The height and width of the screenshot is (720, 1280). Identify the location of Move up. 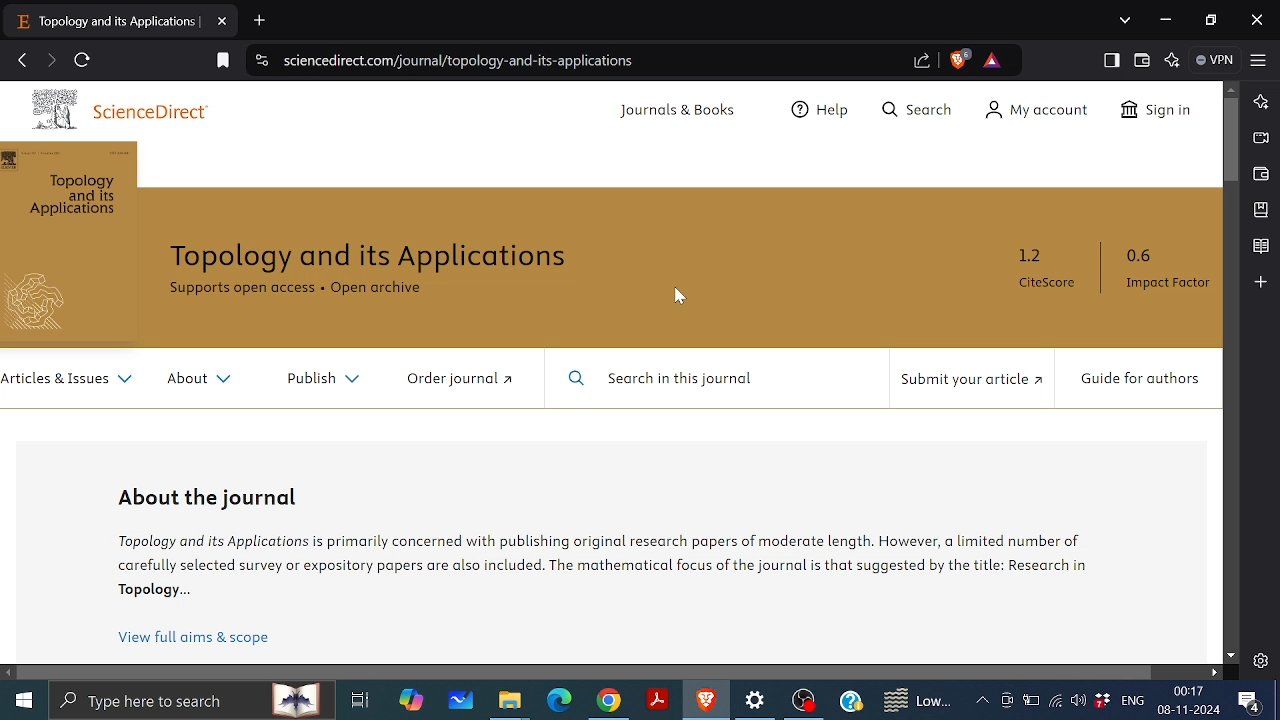
(1233, 89).